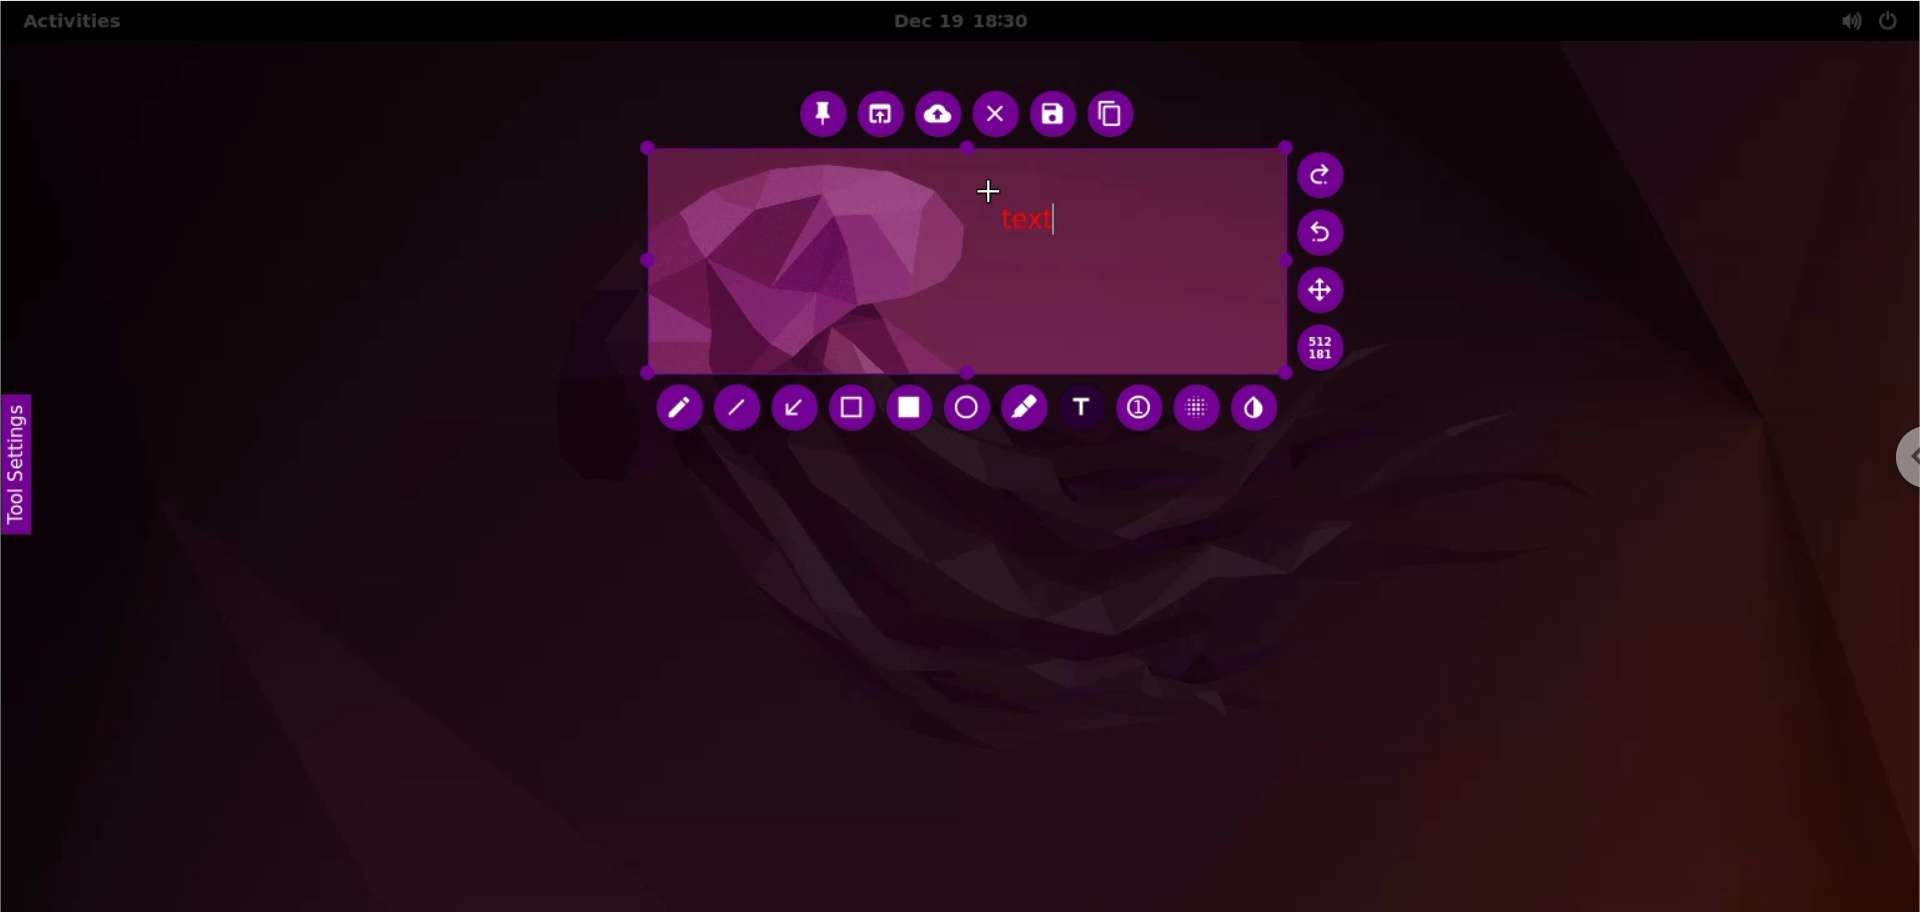 This screenshot has width=1920, height=912. I want to click on save, so click(1051, 115).